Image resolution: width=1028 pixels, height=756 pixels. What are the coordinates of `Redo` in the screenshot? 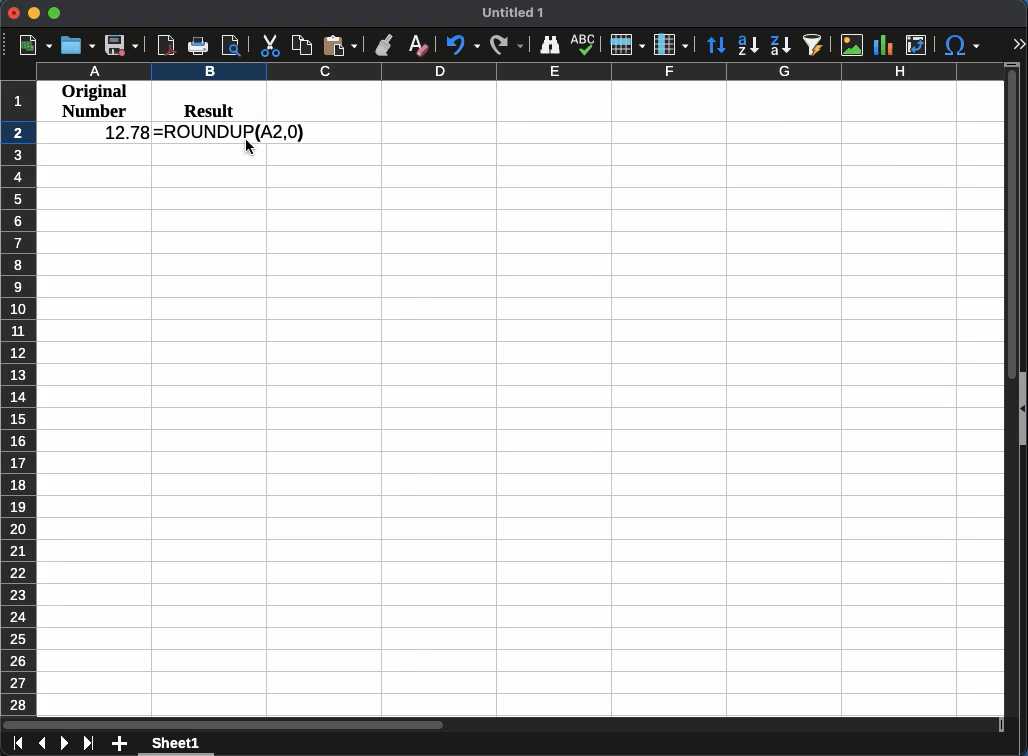 It's located at (507, 46).